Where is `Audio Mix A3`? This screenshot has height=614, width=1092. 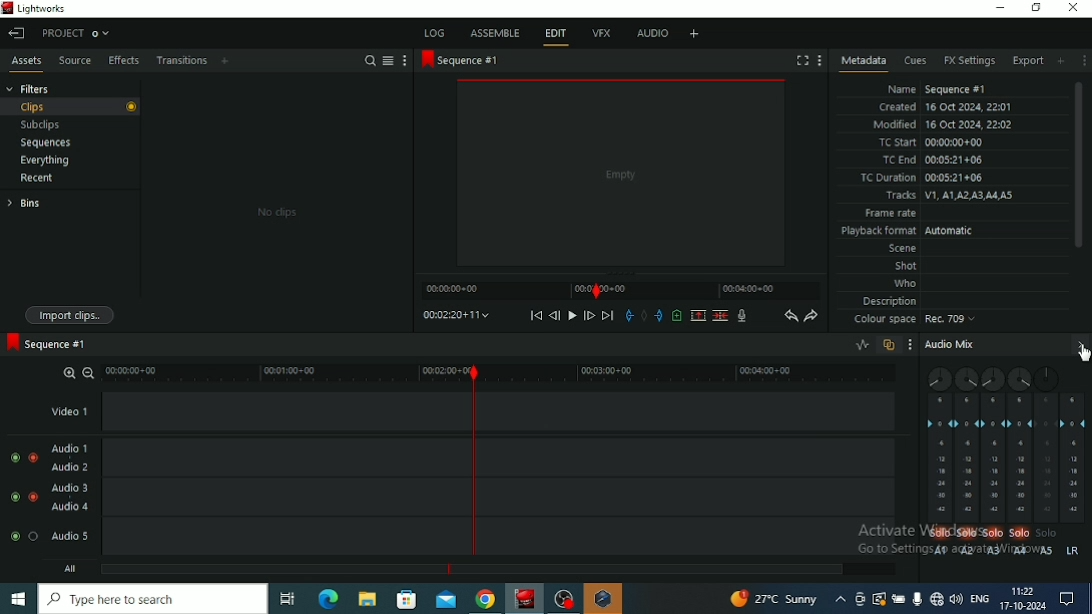
Audio Mix A3 is located at coordinates (993, 458).